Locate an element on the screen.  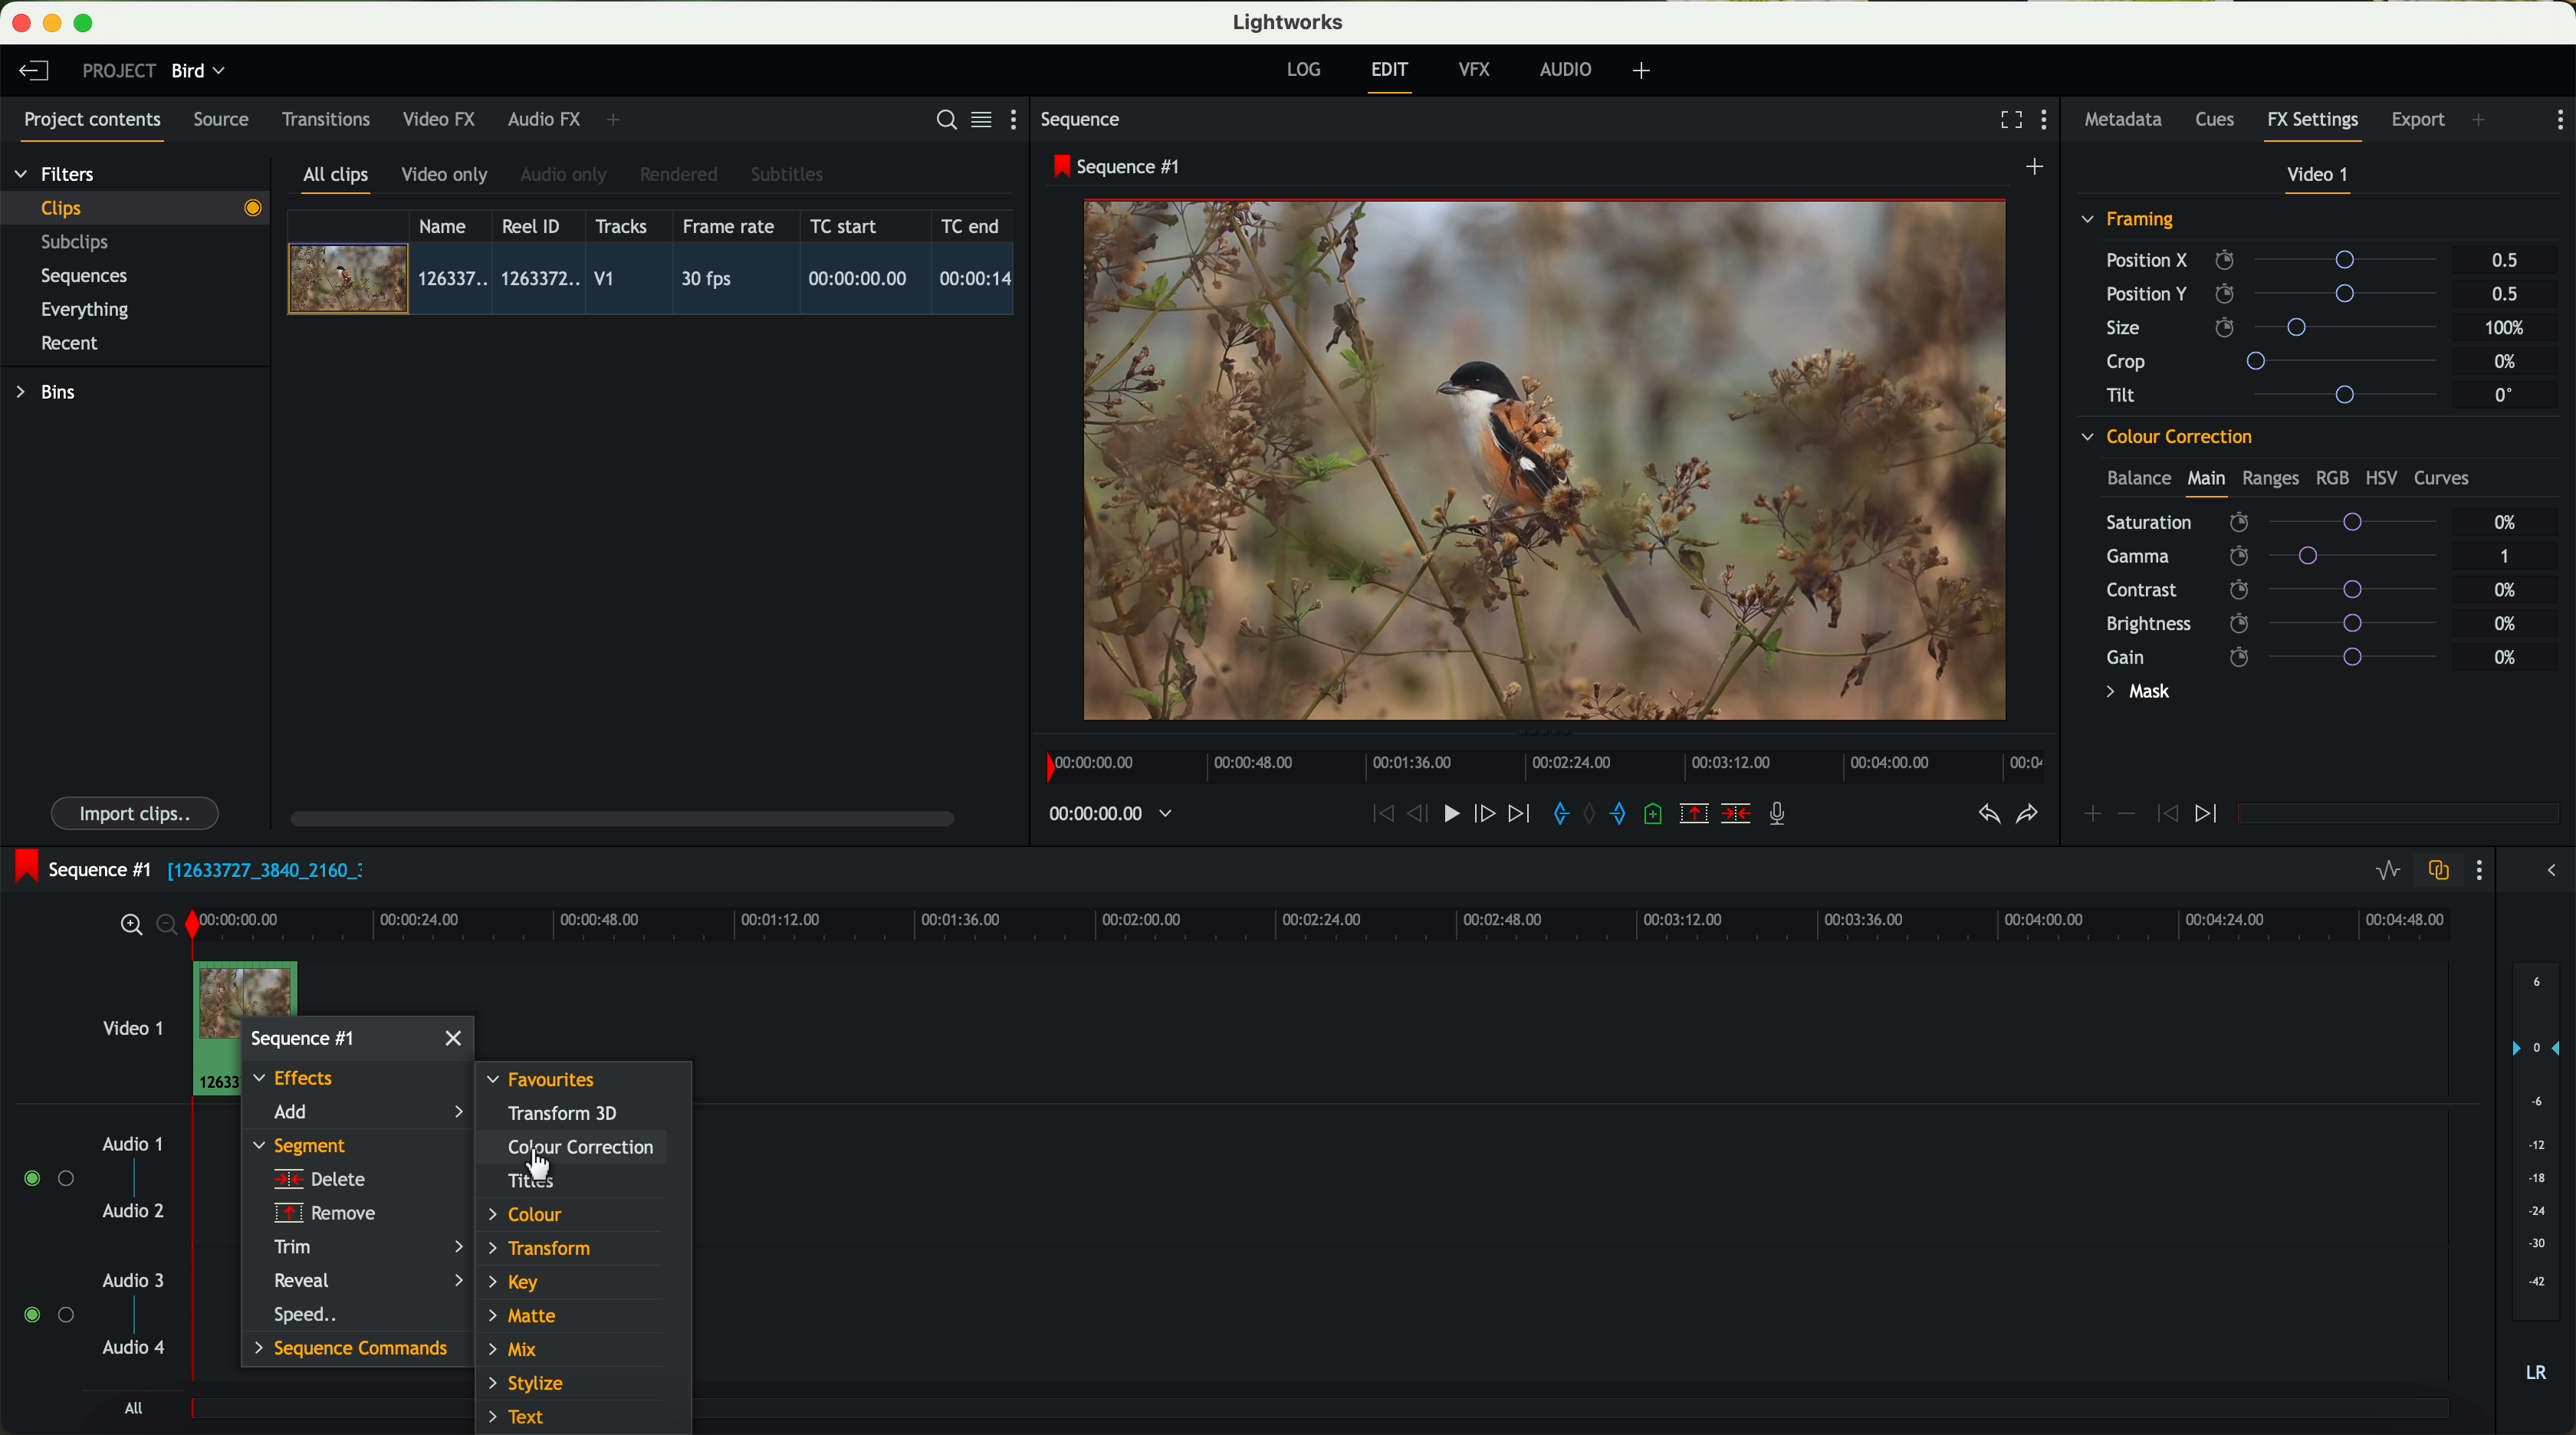
subclips is located at coordinates (80, 244).